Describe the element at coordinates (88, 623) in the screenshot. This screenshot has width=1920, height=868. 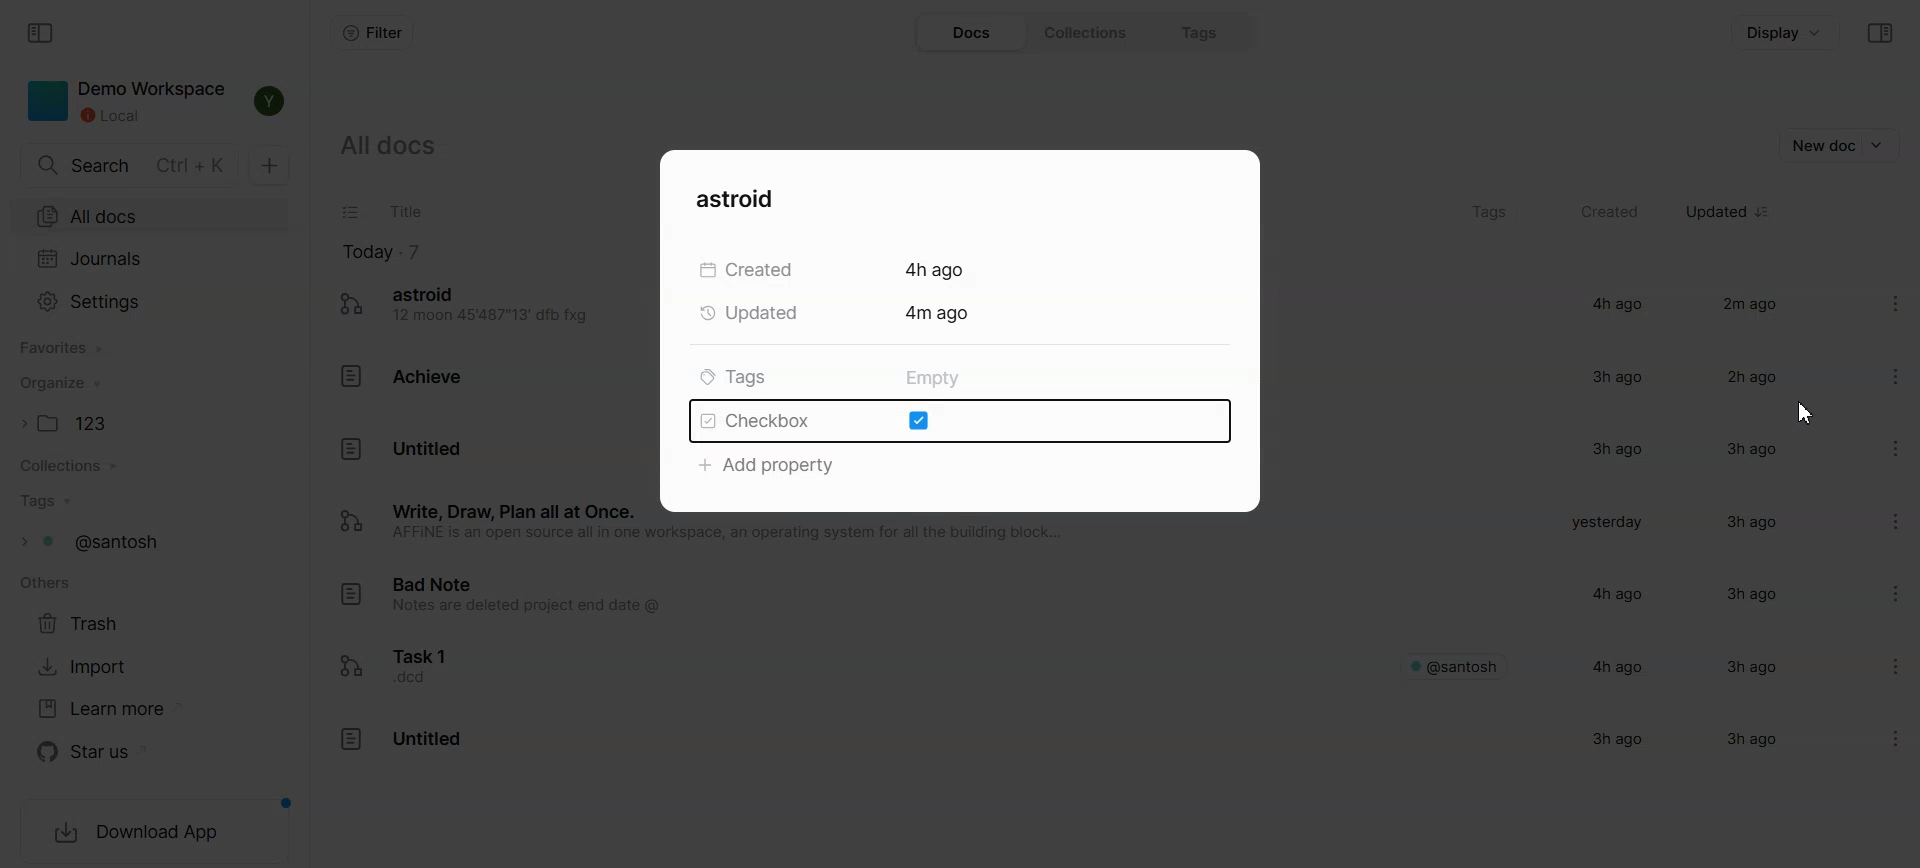
I see `Trash` at that location.